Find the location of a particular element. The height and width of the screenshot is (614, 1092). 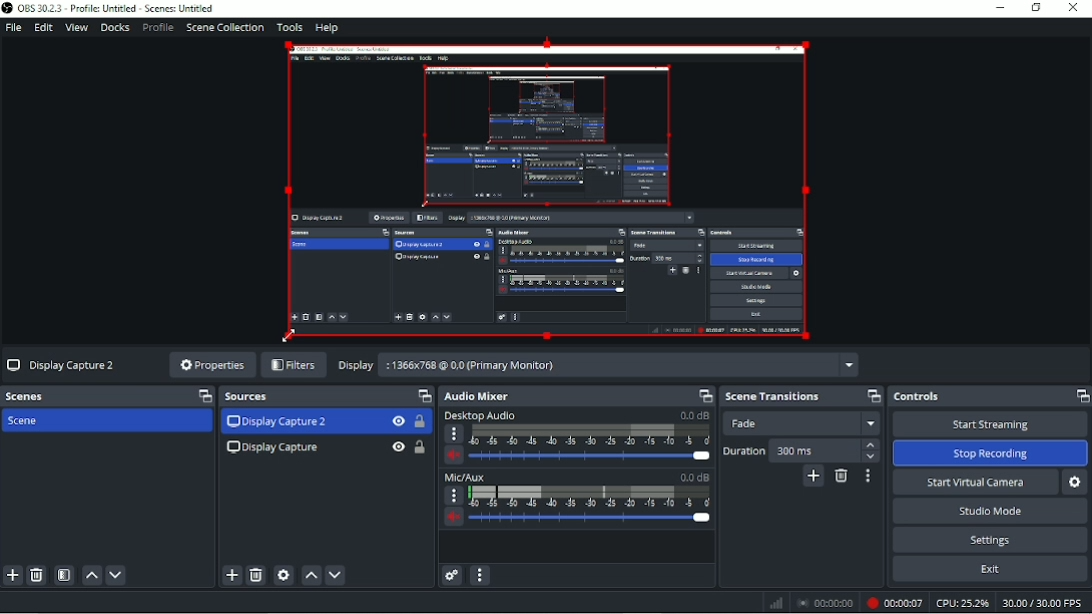

Profile is located at coordinates (158, 29).